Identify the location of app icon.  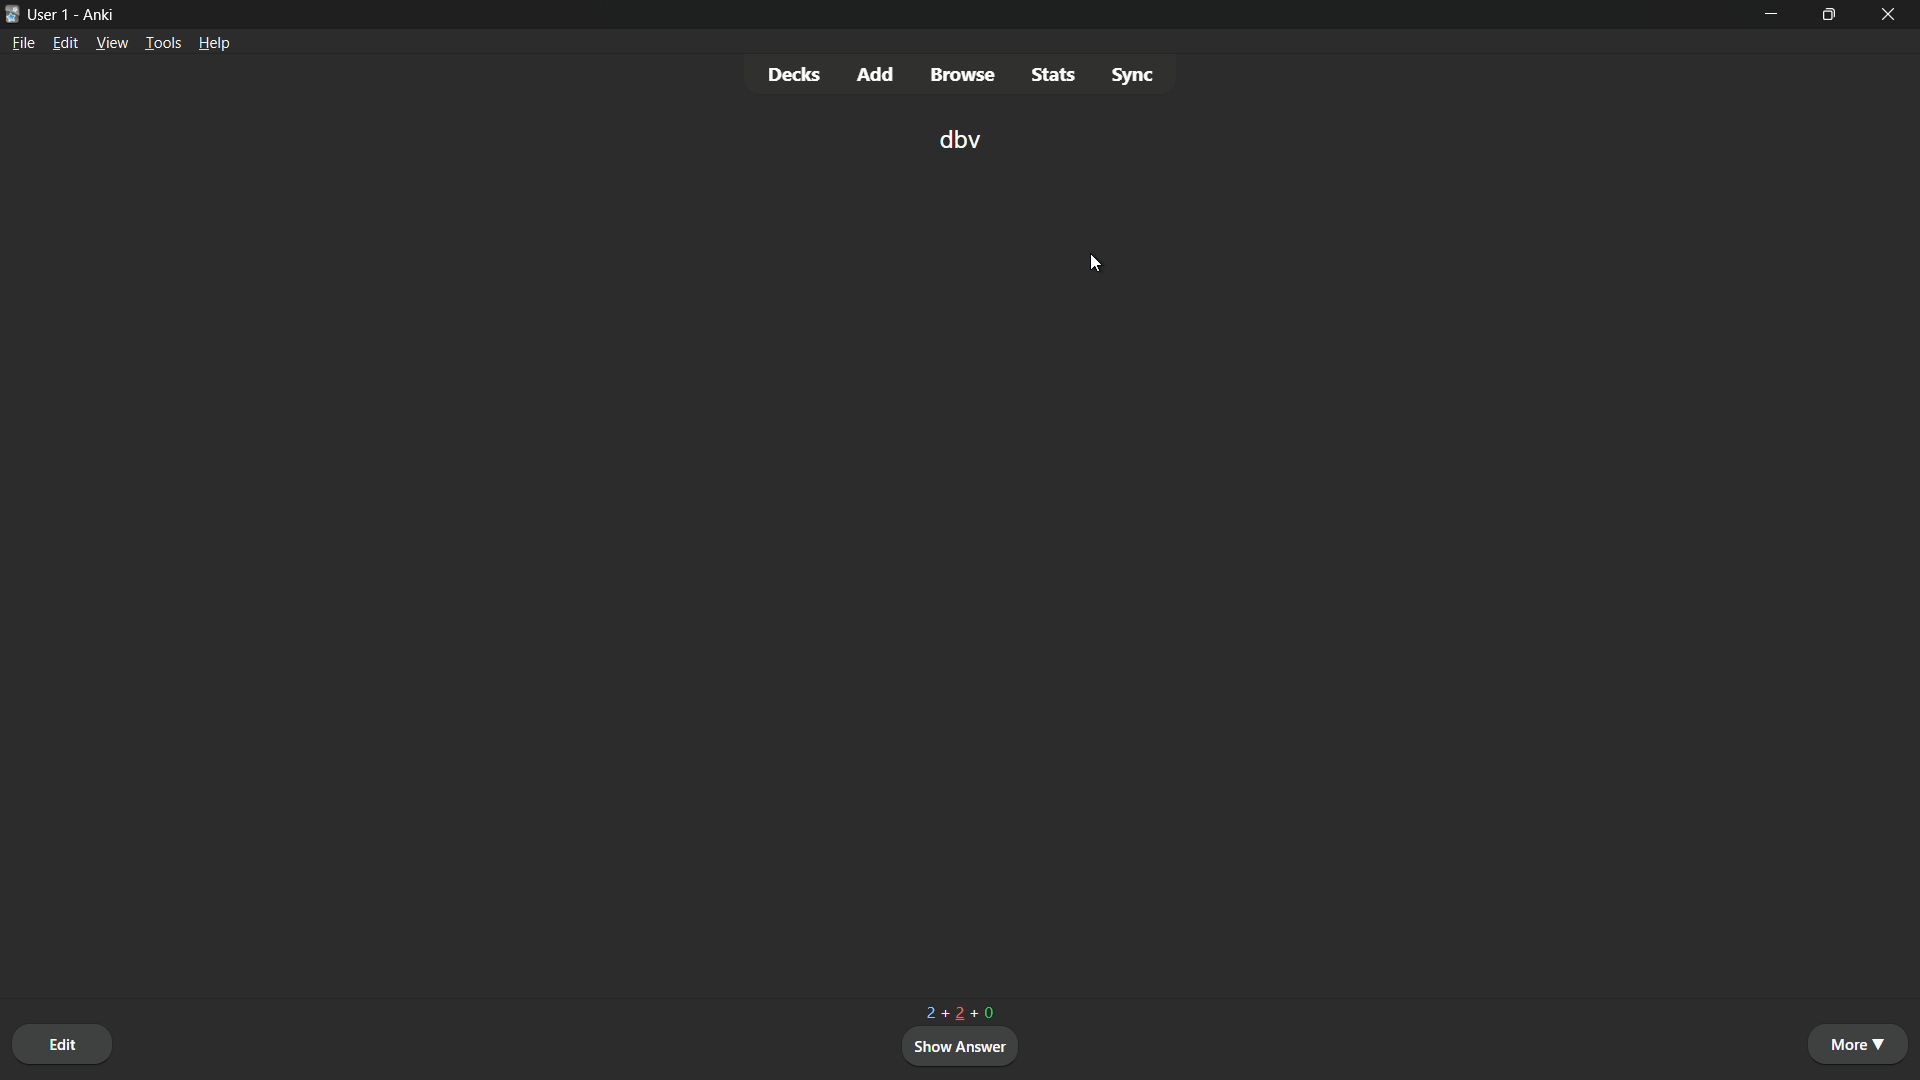
(12, 12).